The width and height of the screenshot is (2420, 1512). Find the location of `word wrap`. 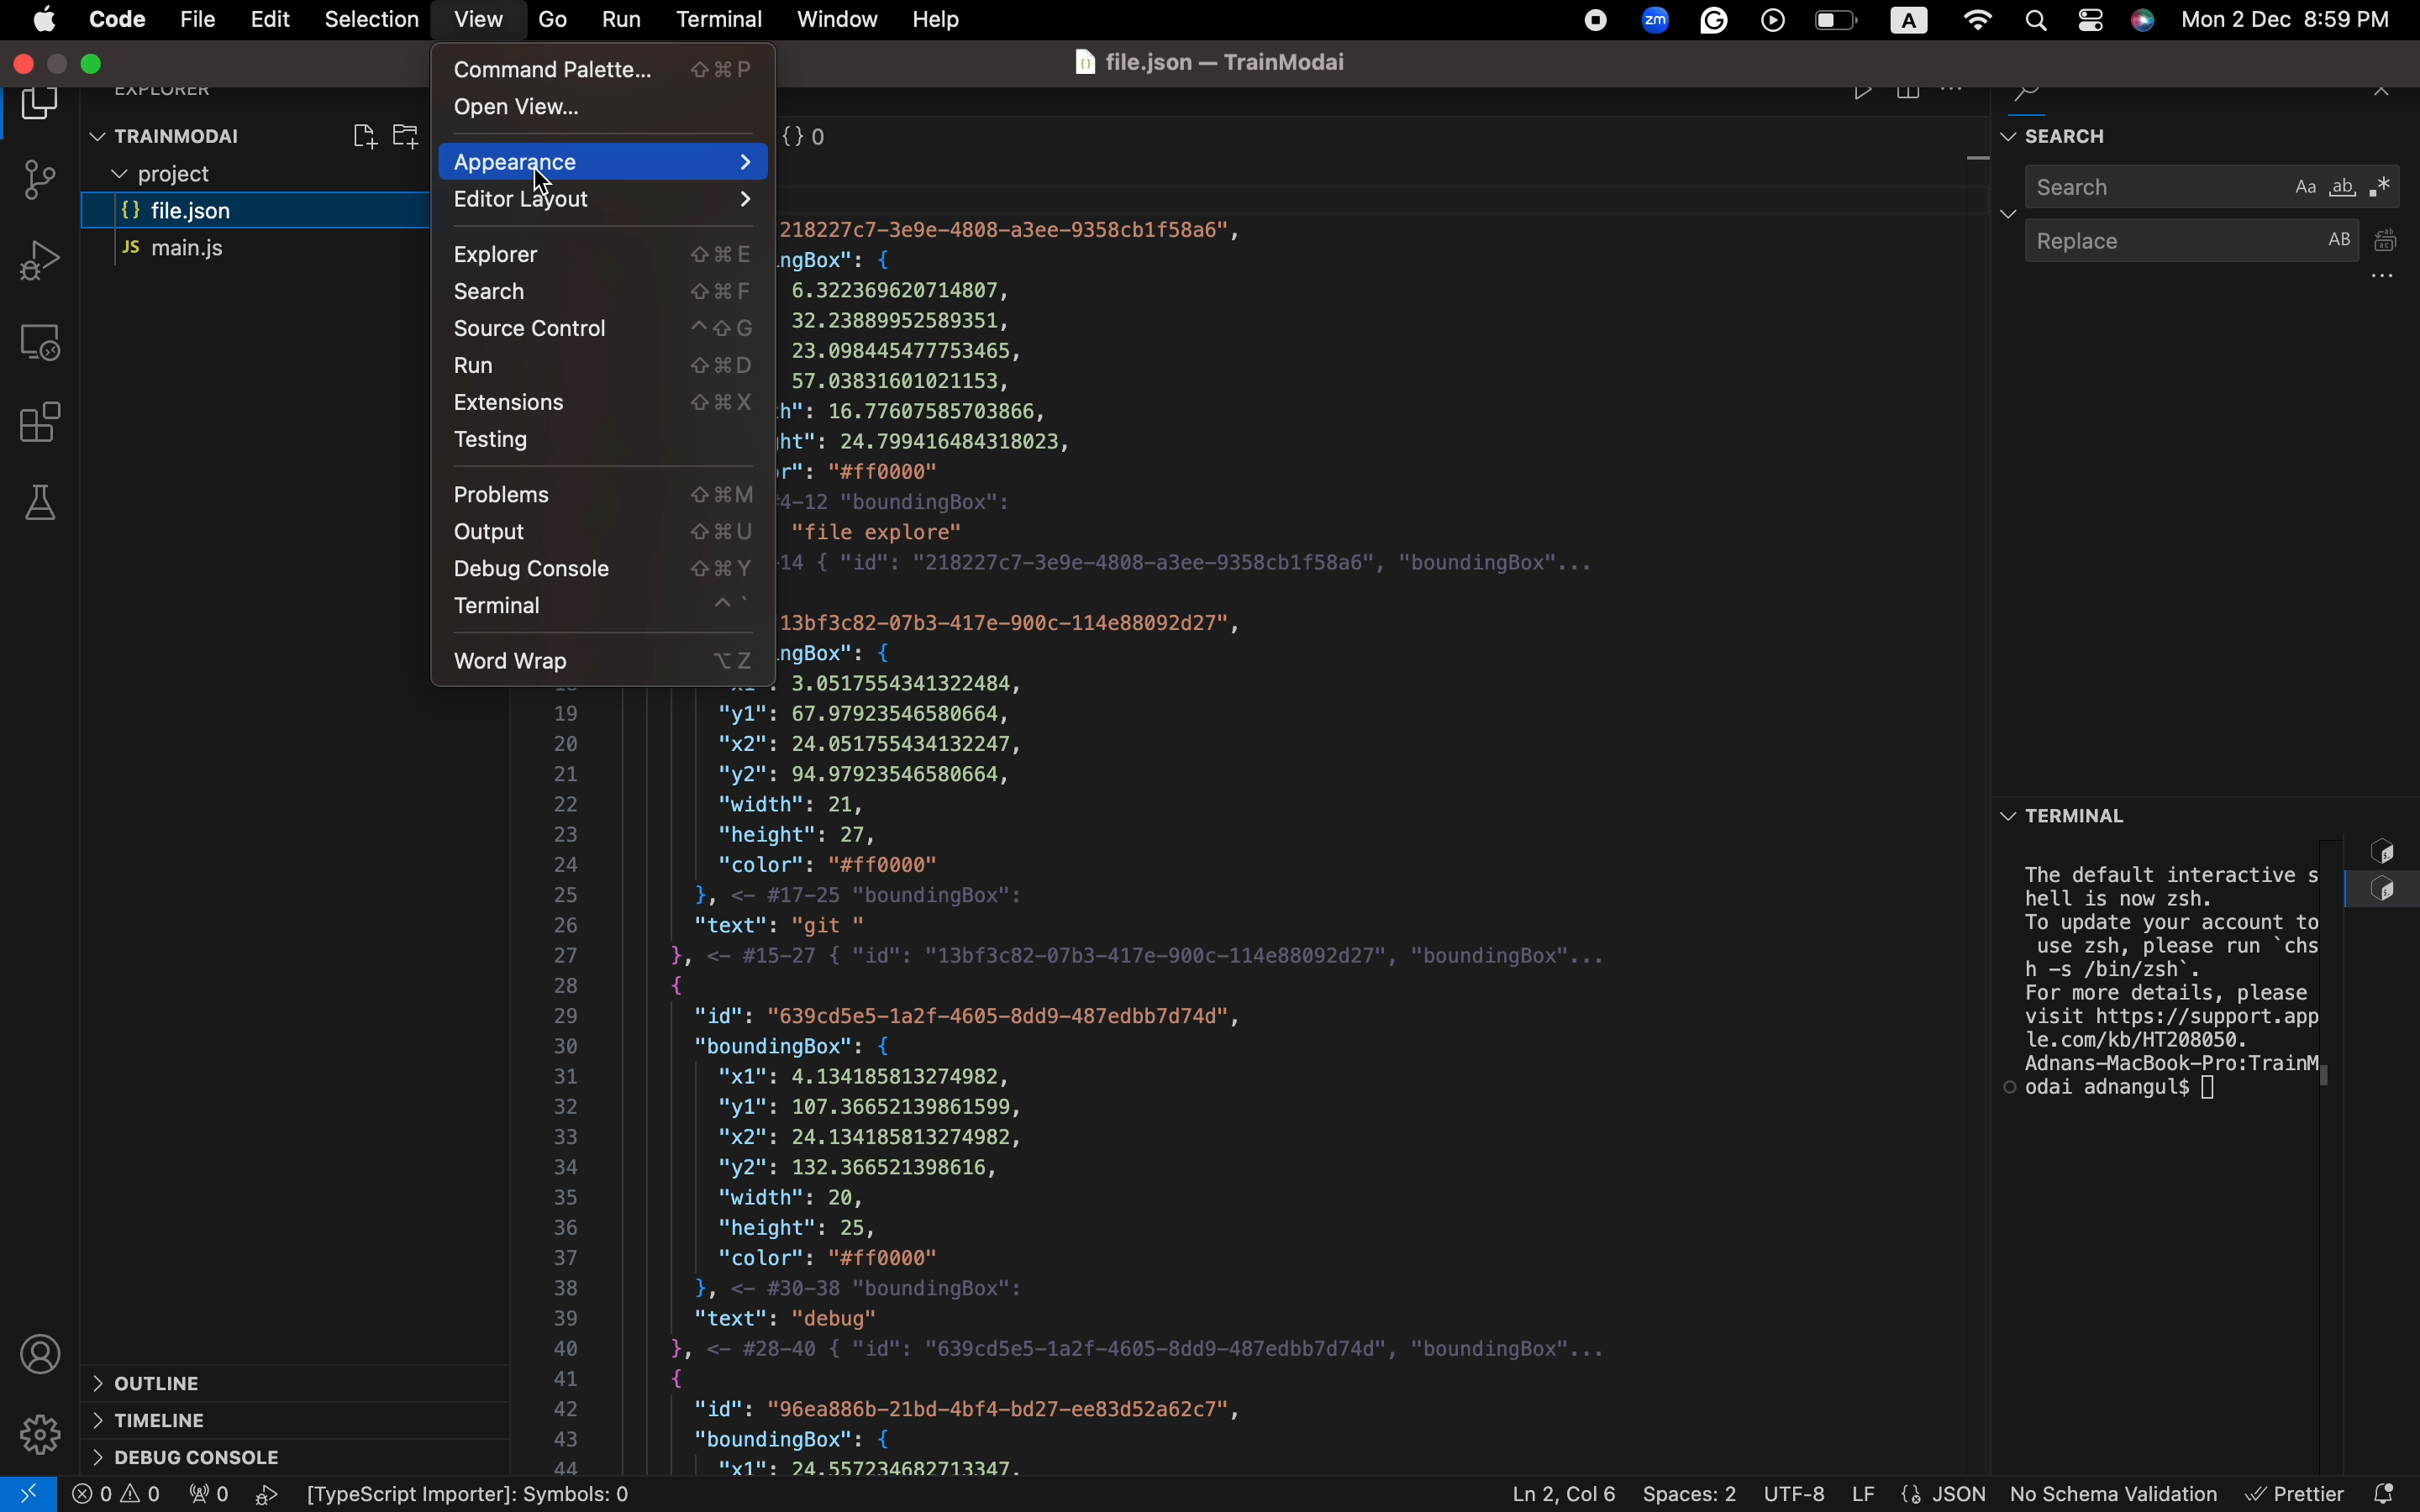

word wrap is located at coordinates (607, 656).